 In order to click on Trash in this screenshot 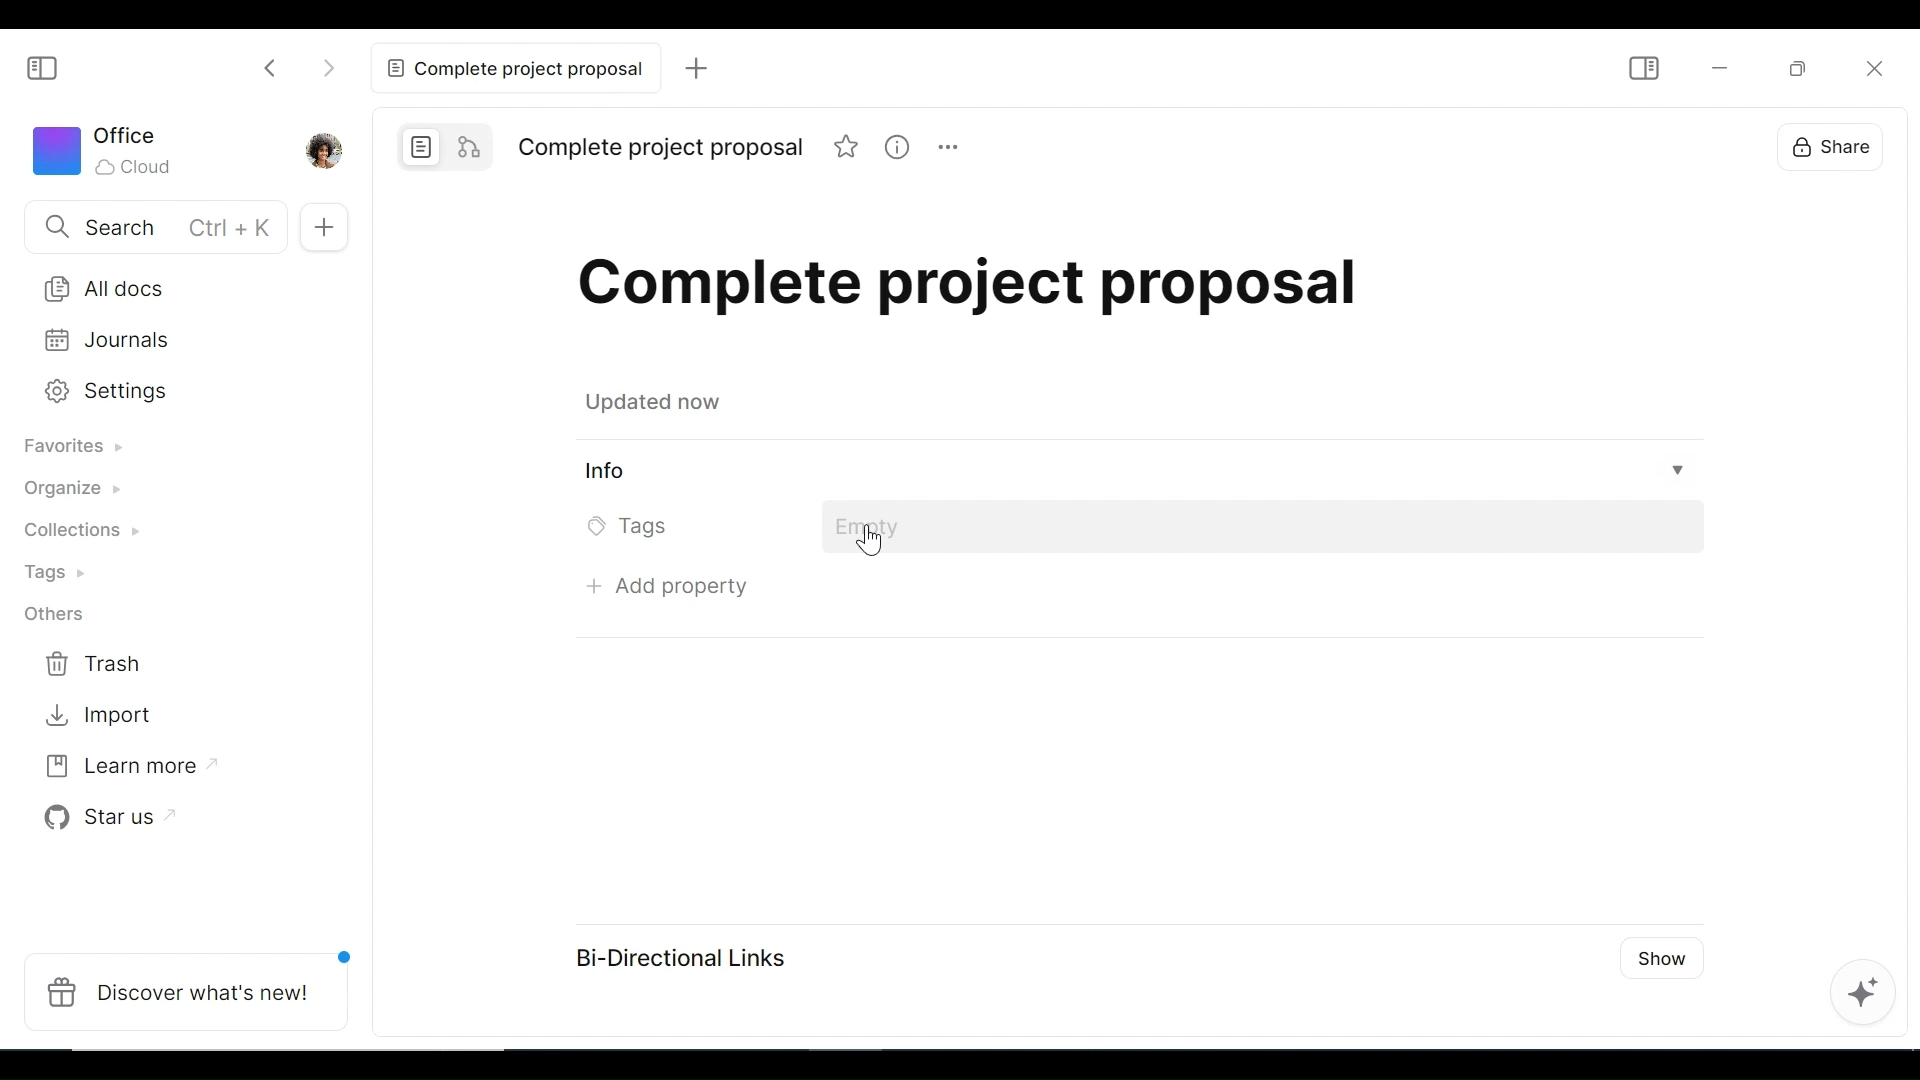, I will do `click(95, 665)`.